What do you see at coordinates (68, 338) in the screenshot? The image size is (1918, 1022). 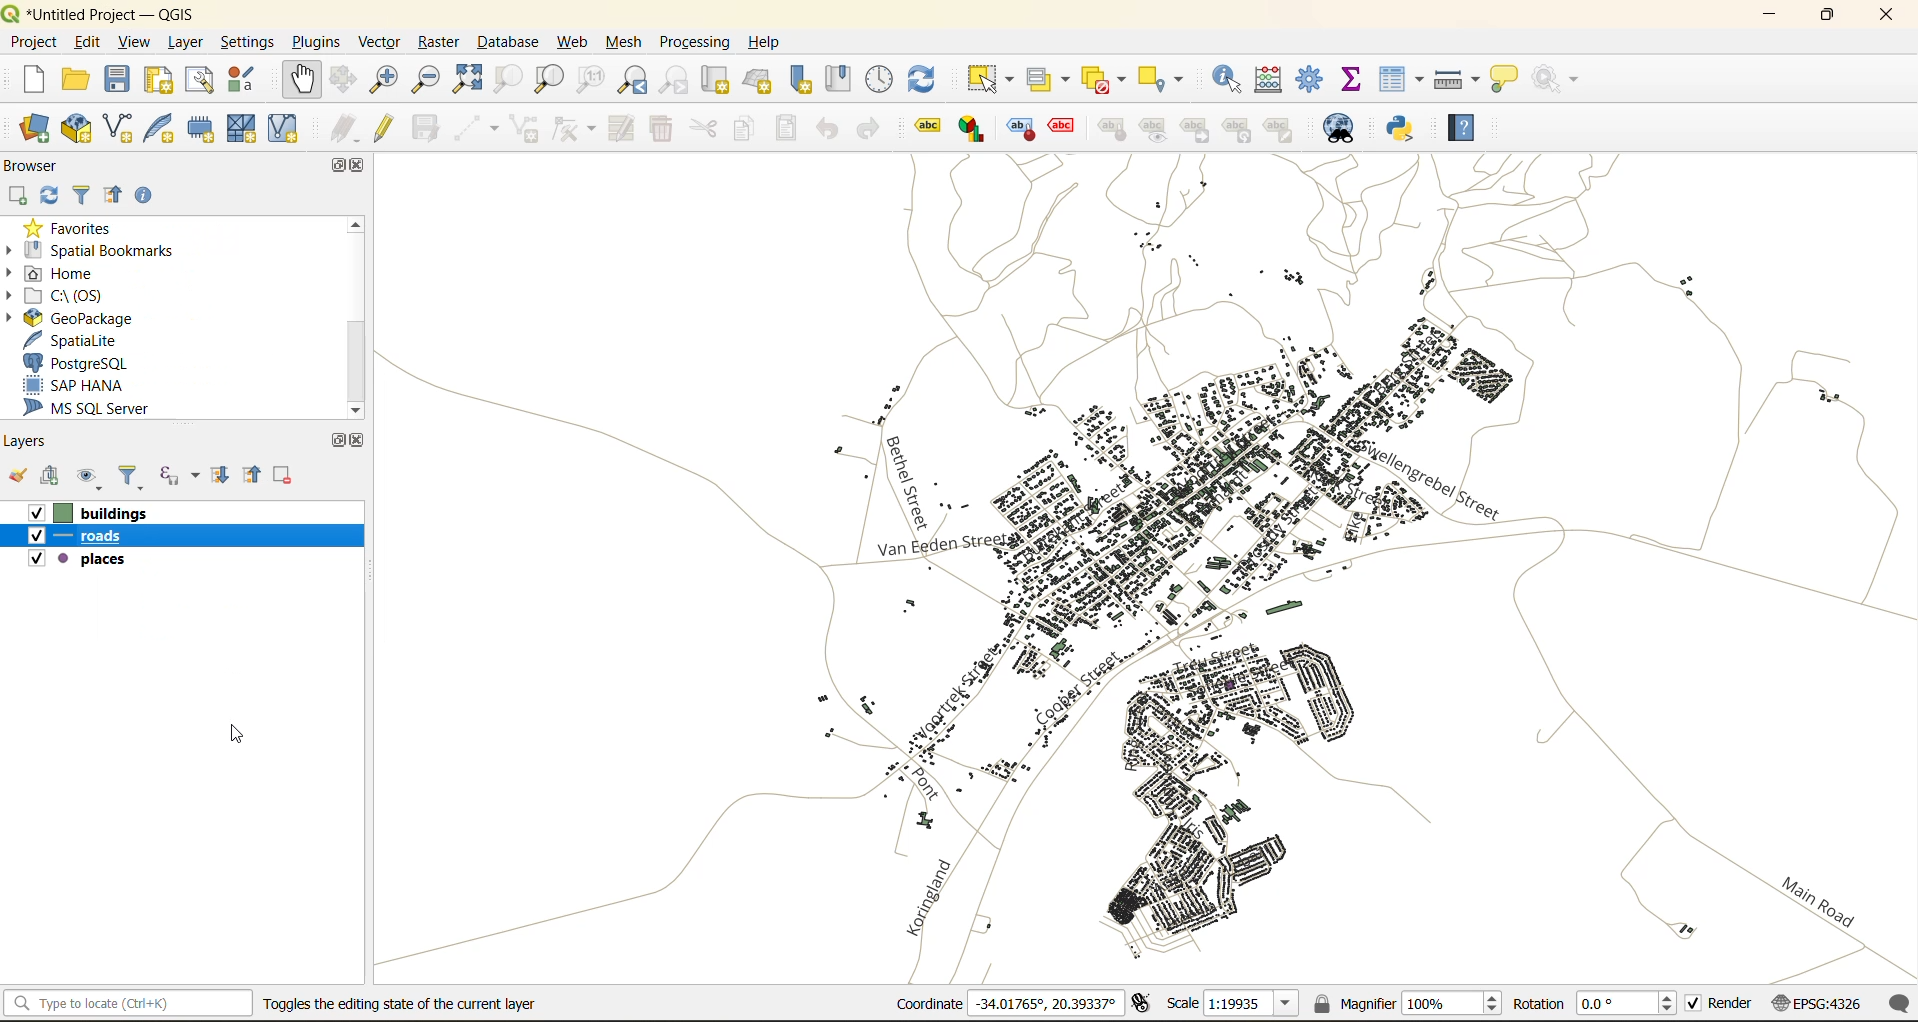 I see `spatialite` at bounding box center [68, 338].